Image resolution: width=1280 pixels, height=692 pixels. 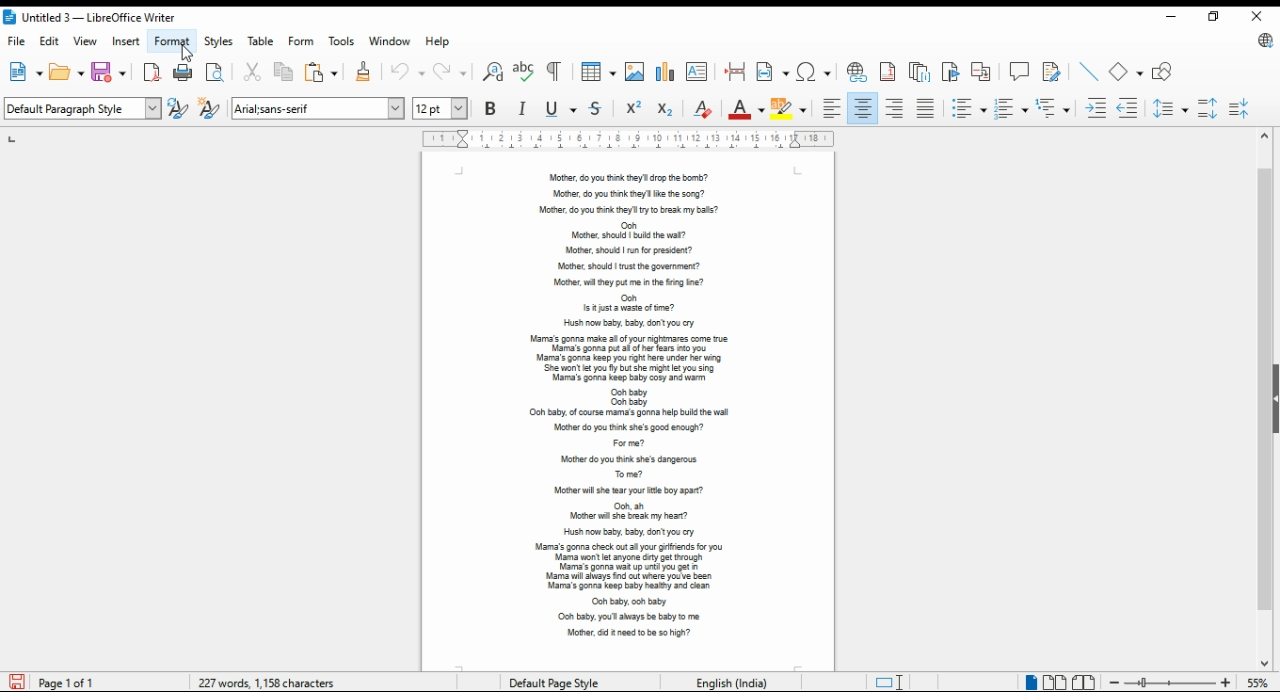 What do you see at coordinates (920, 73) in the screenshot?
I see `insert endnote` at bounding box center [920, 73].